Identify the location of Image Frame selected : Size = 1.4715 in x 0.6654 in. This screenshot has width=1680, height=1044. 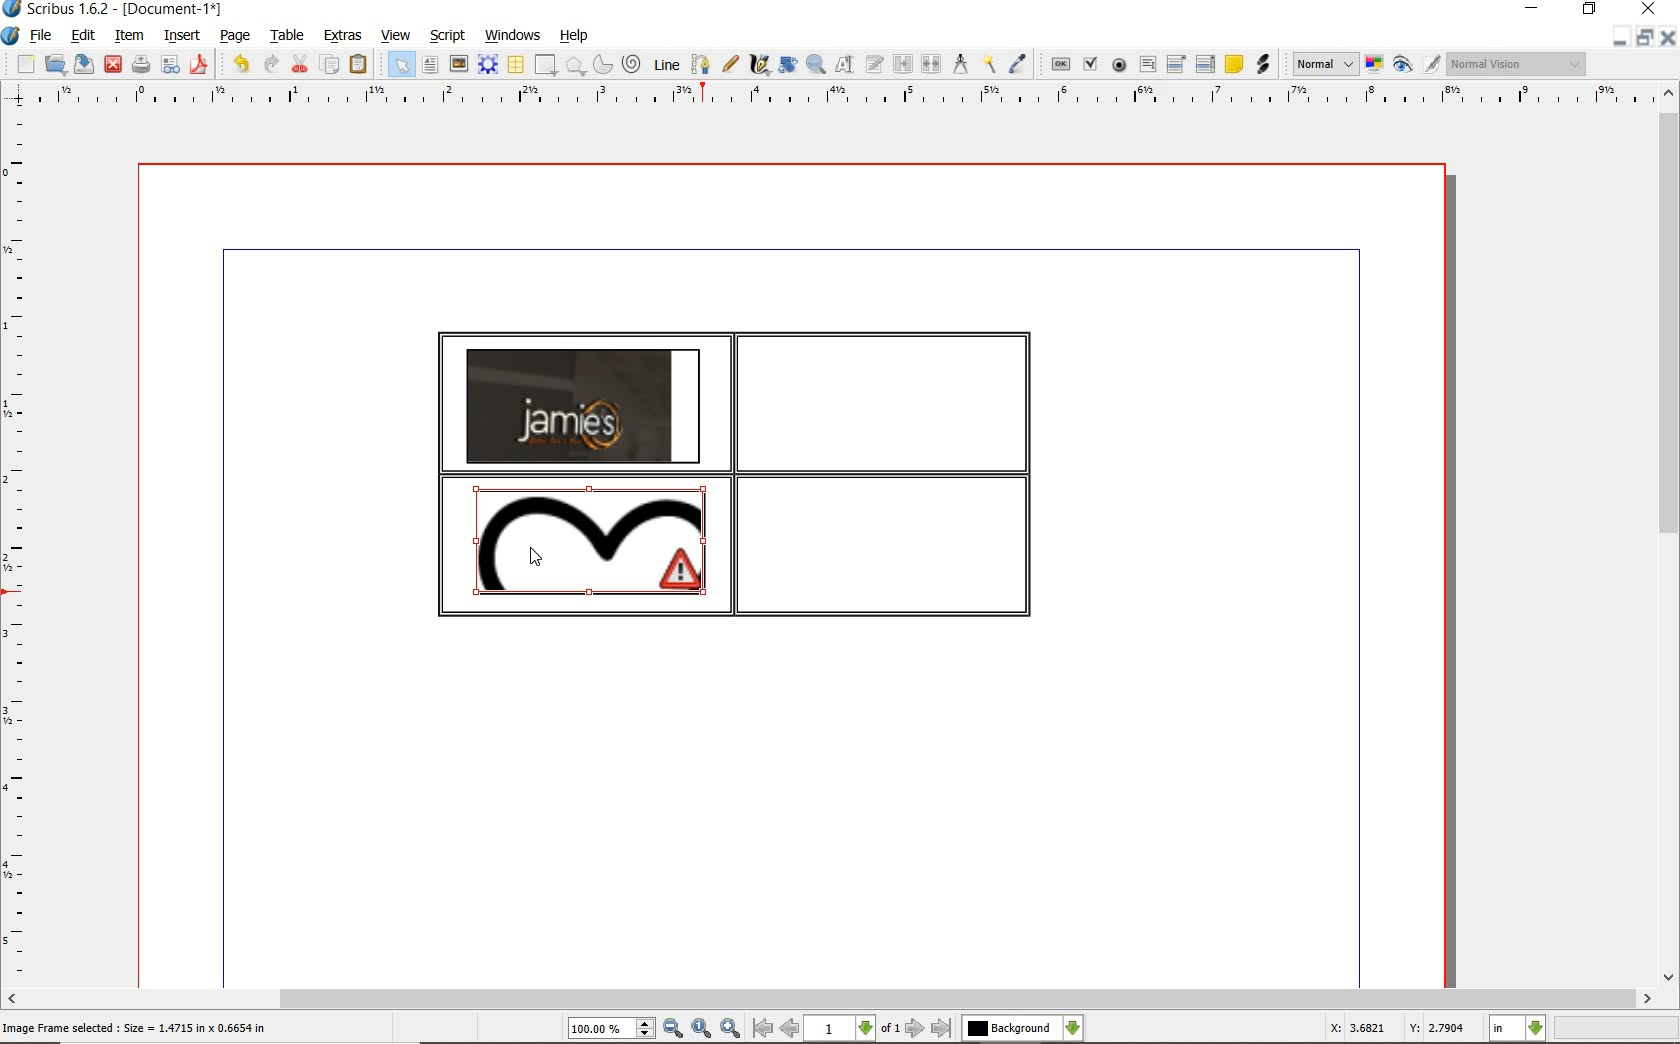
(137, 1028).